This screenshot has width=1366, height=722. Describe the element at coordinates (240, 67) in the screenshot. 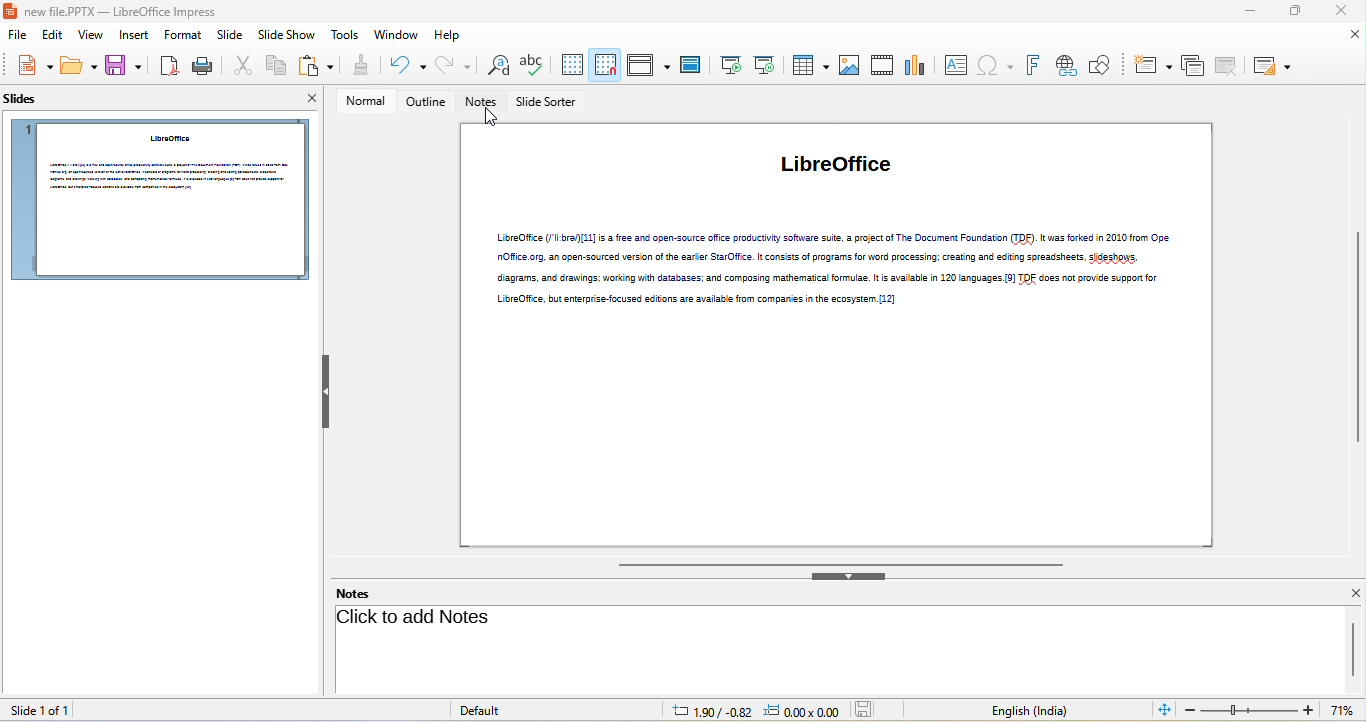

I see `cut` at that location.